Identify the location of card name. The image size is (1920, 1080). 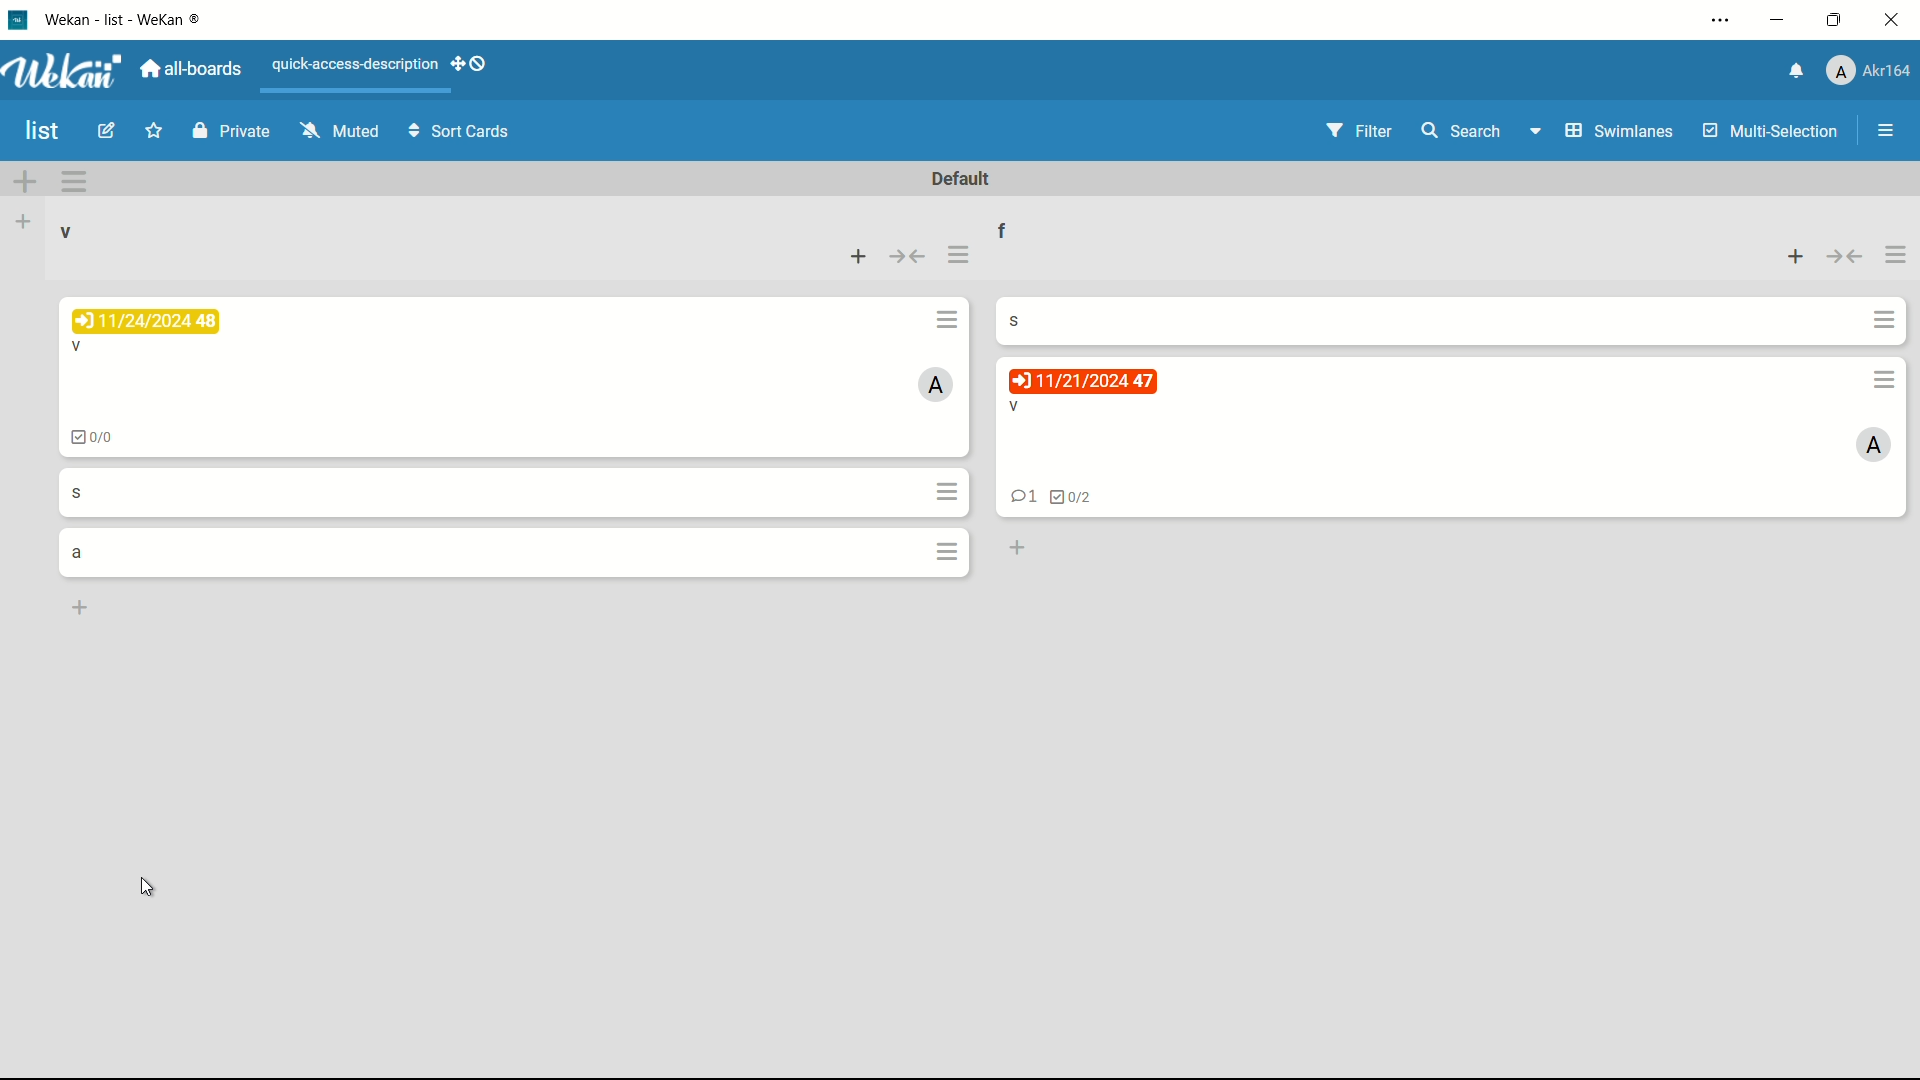
(80, 349).